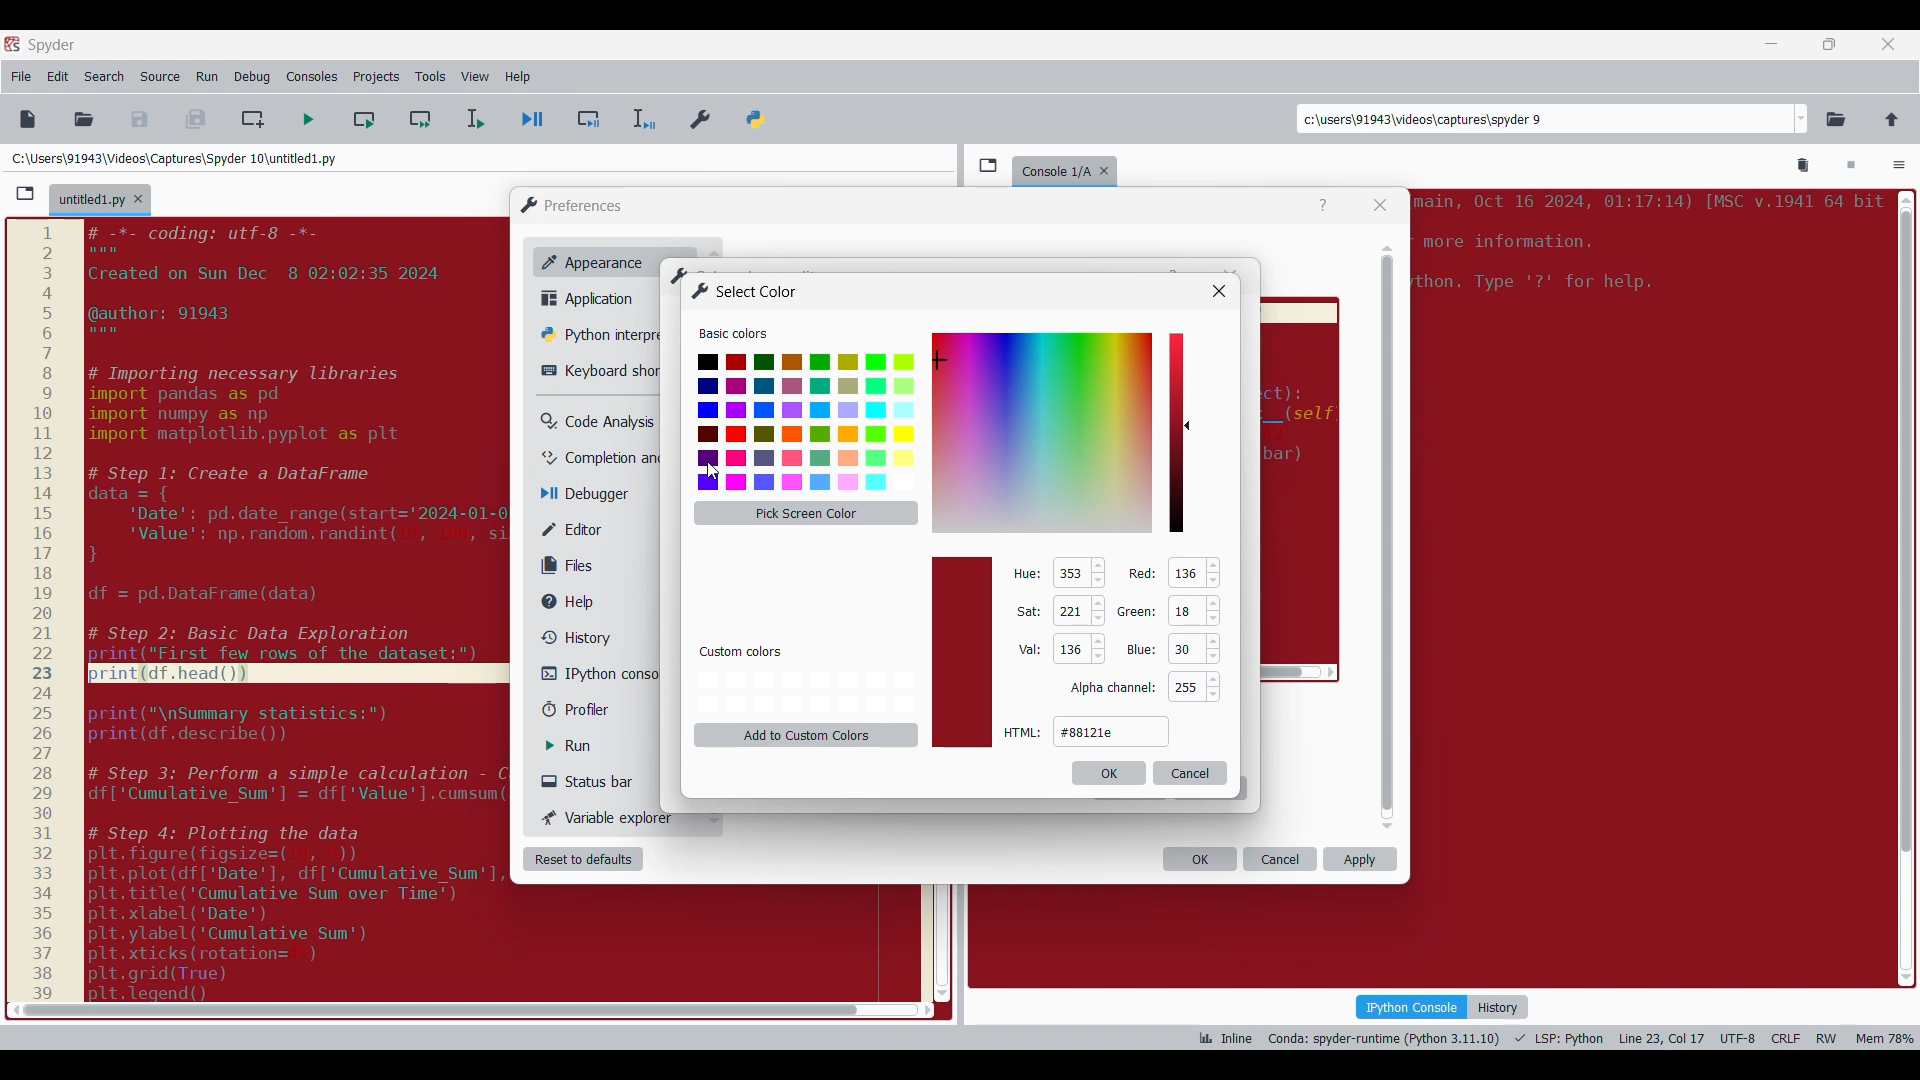 The height and width of the screenshot is (1080, 1920). I want to click on History, so click(572, 637).